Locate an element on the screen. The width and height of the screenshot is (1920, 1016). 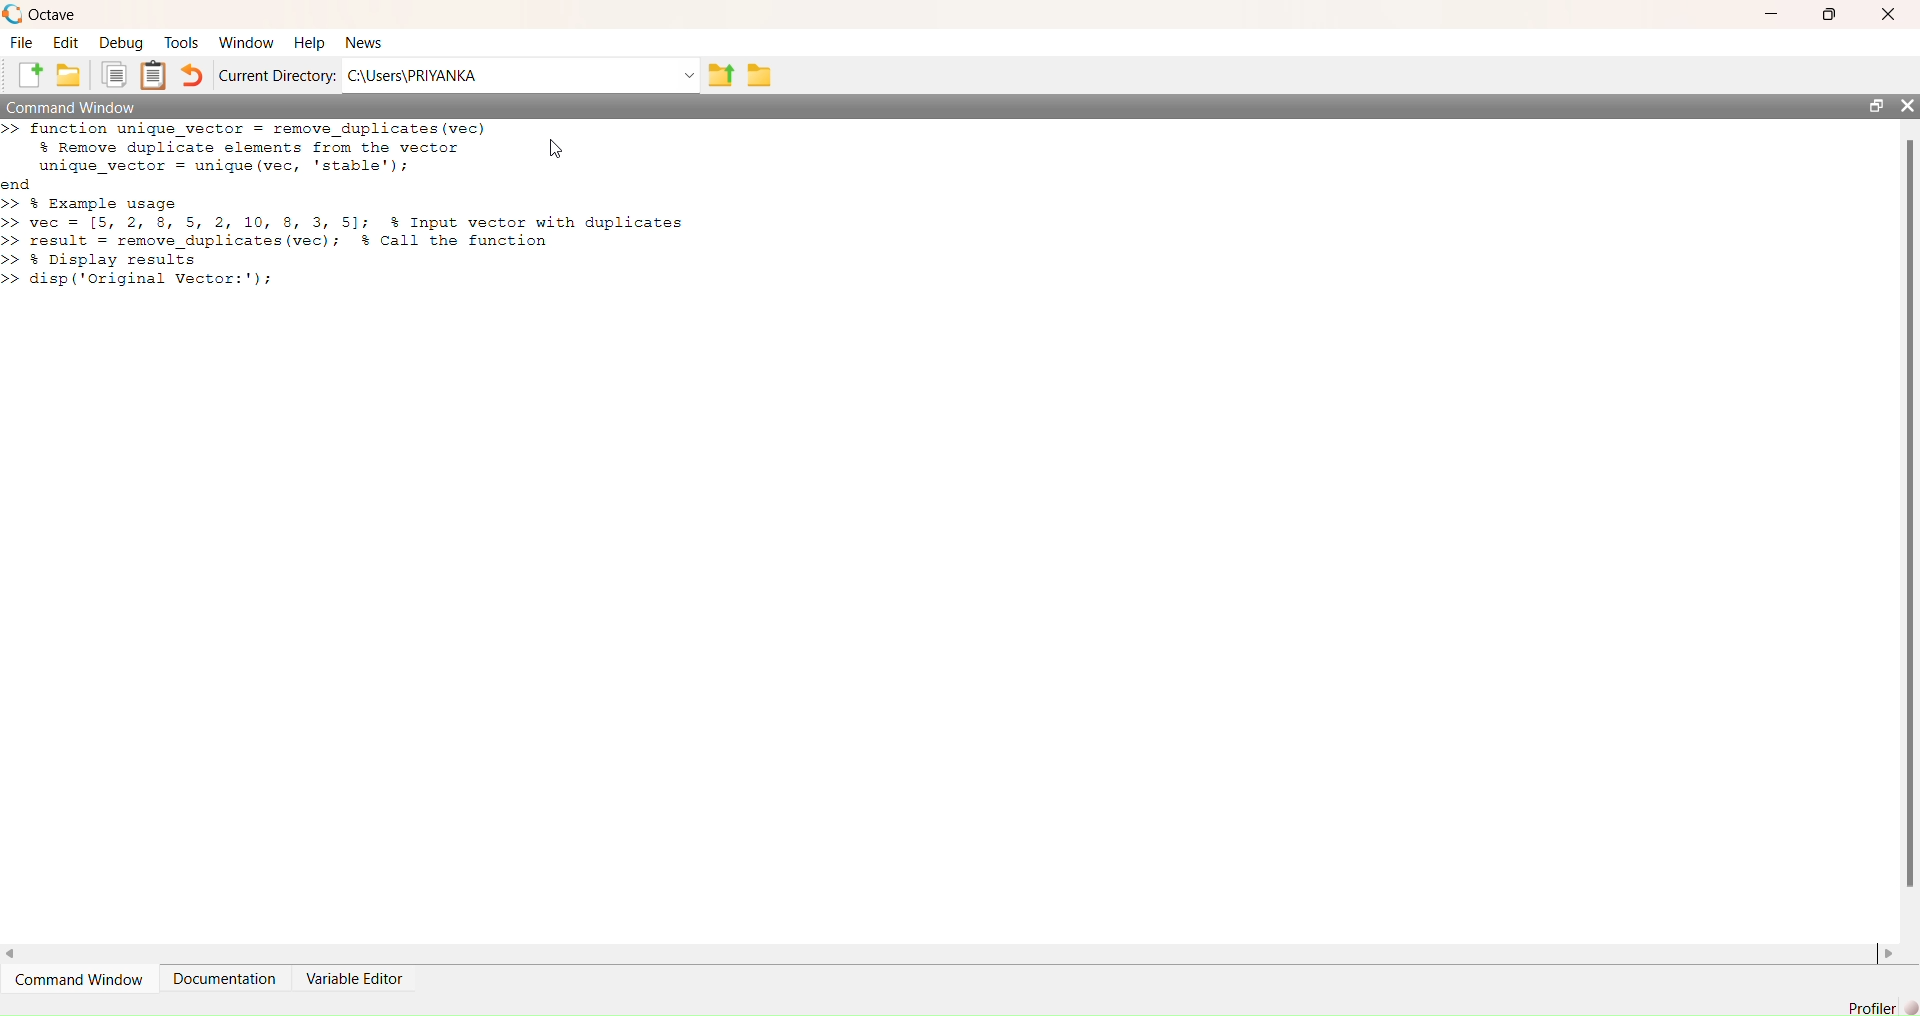
command window is located at coordinates (82, 979).